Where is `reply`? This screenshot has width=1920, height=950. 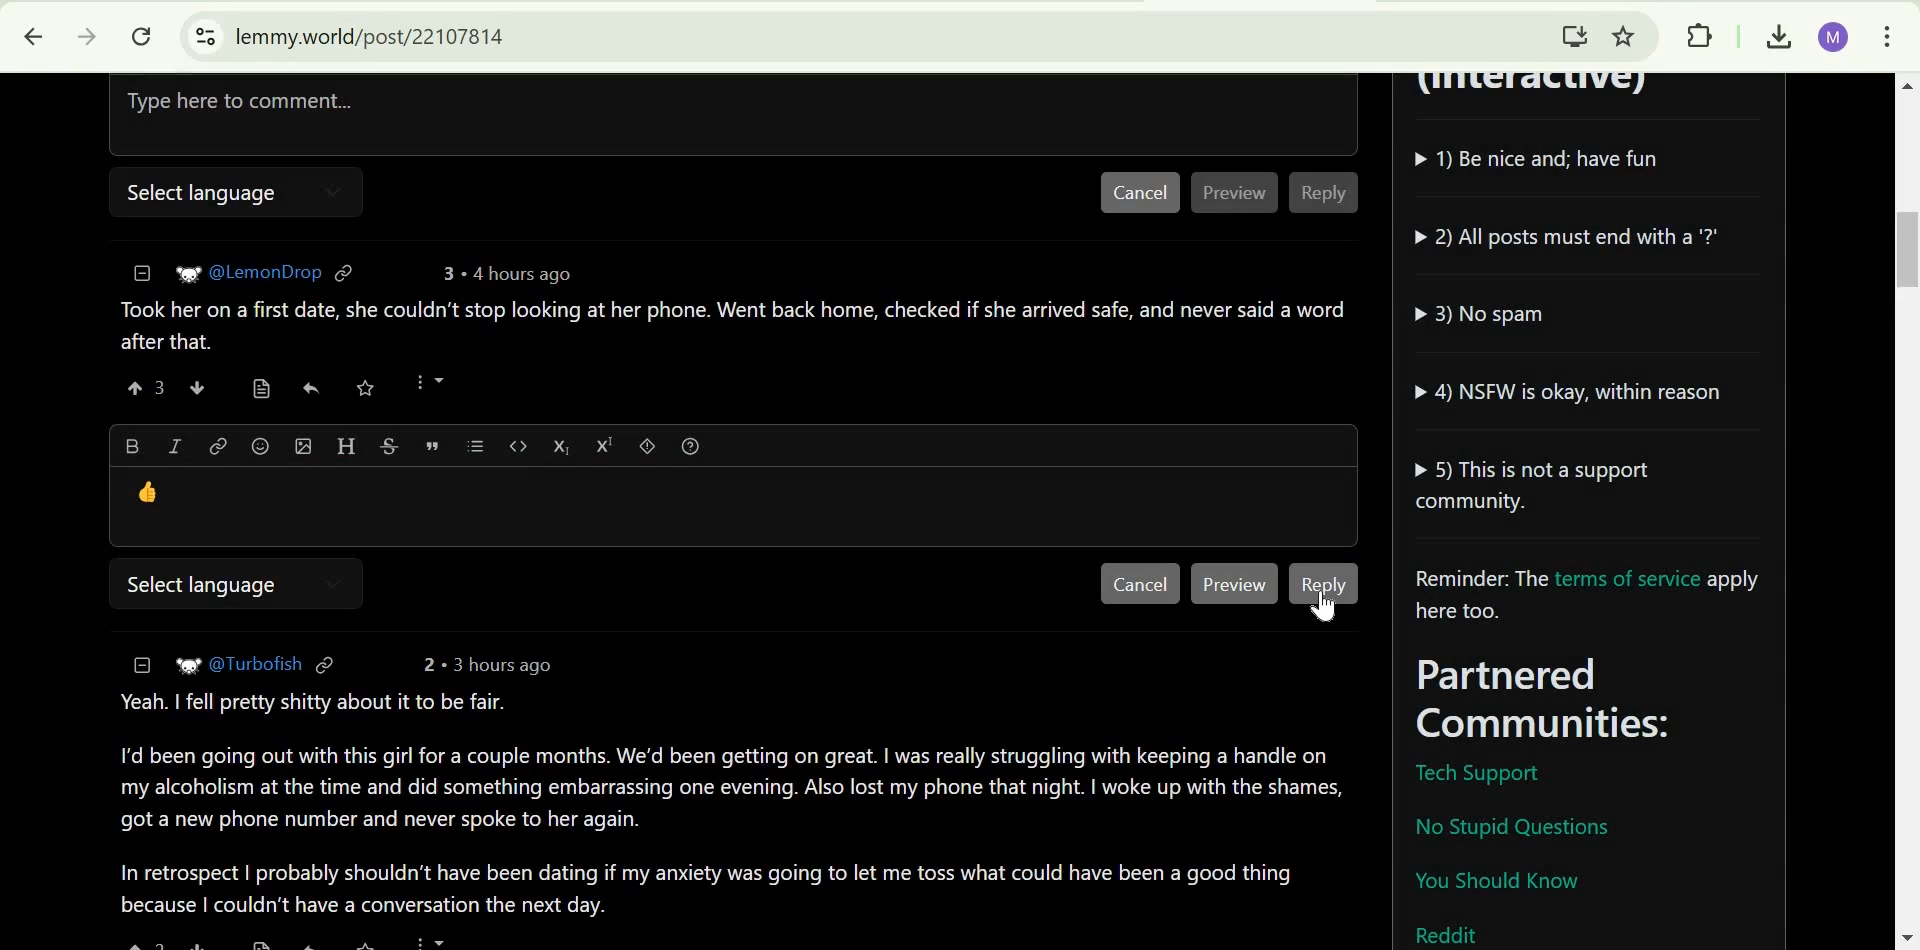 reply is located at coordinates (309, 388).